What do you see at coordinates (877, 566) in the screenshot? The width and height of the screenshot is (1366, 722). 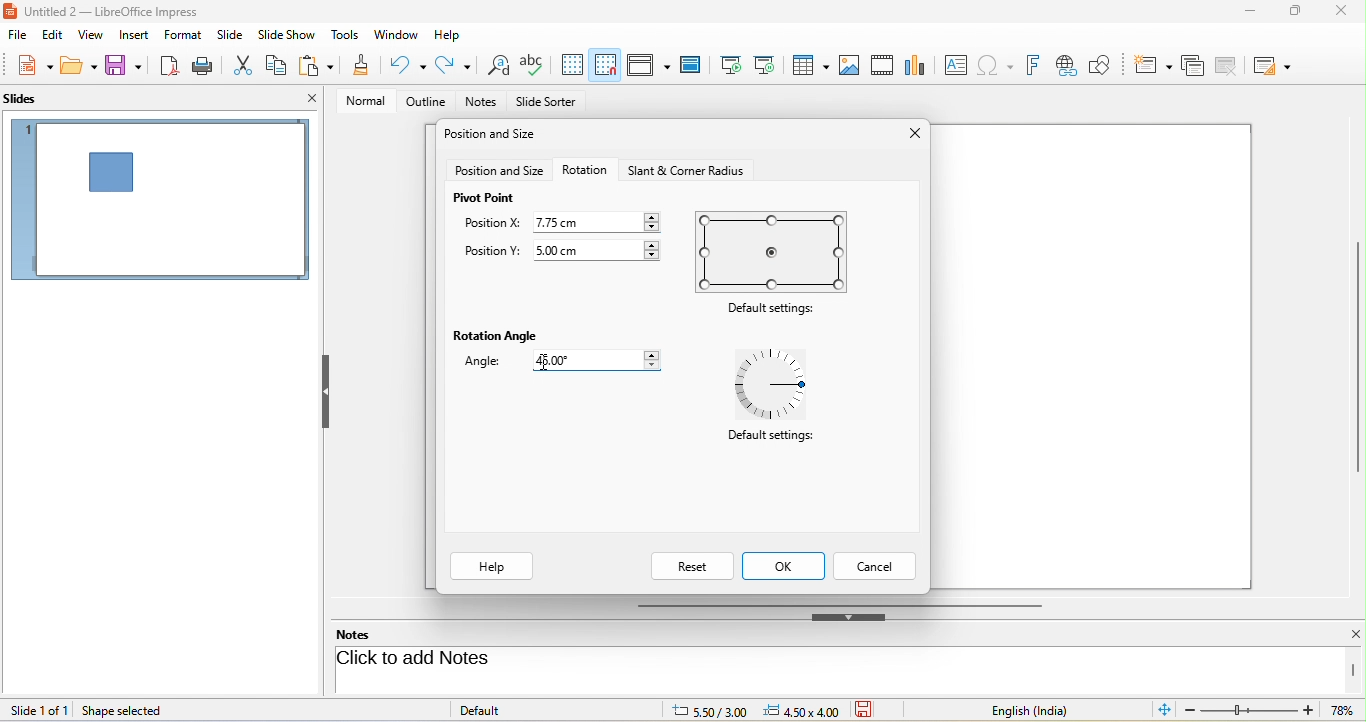 I see `cancel` at bounding box center [877, 566].